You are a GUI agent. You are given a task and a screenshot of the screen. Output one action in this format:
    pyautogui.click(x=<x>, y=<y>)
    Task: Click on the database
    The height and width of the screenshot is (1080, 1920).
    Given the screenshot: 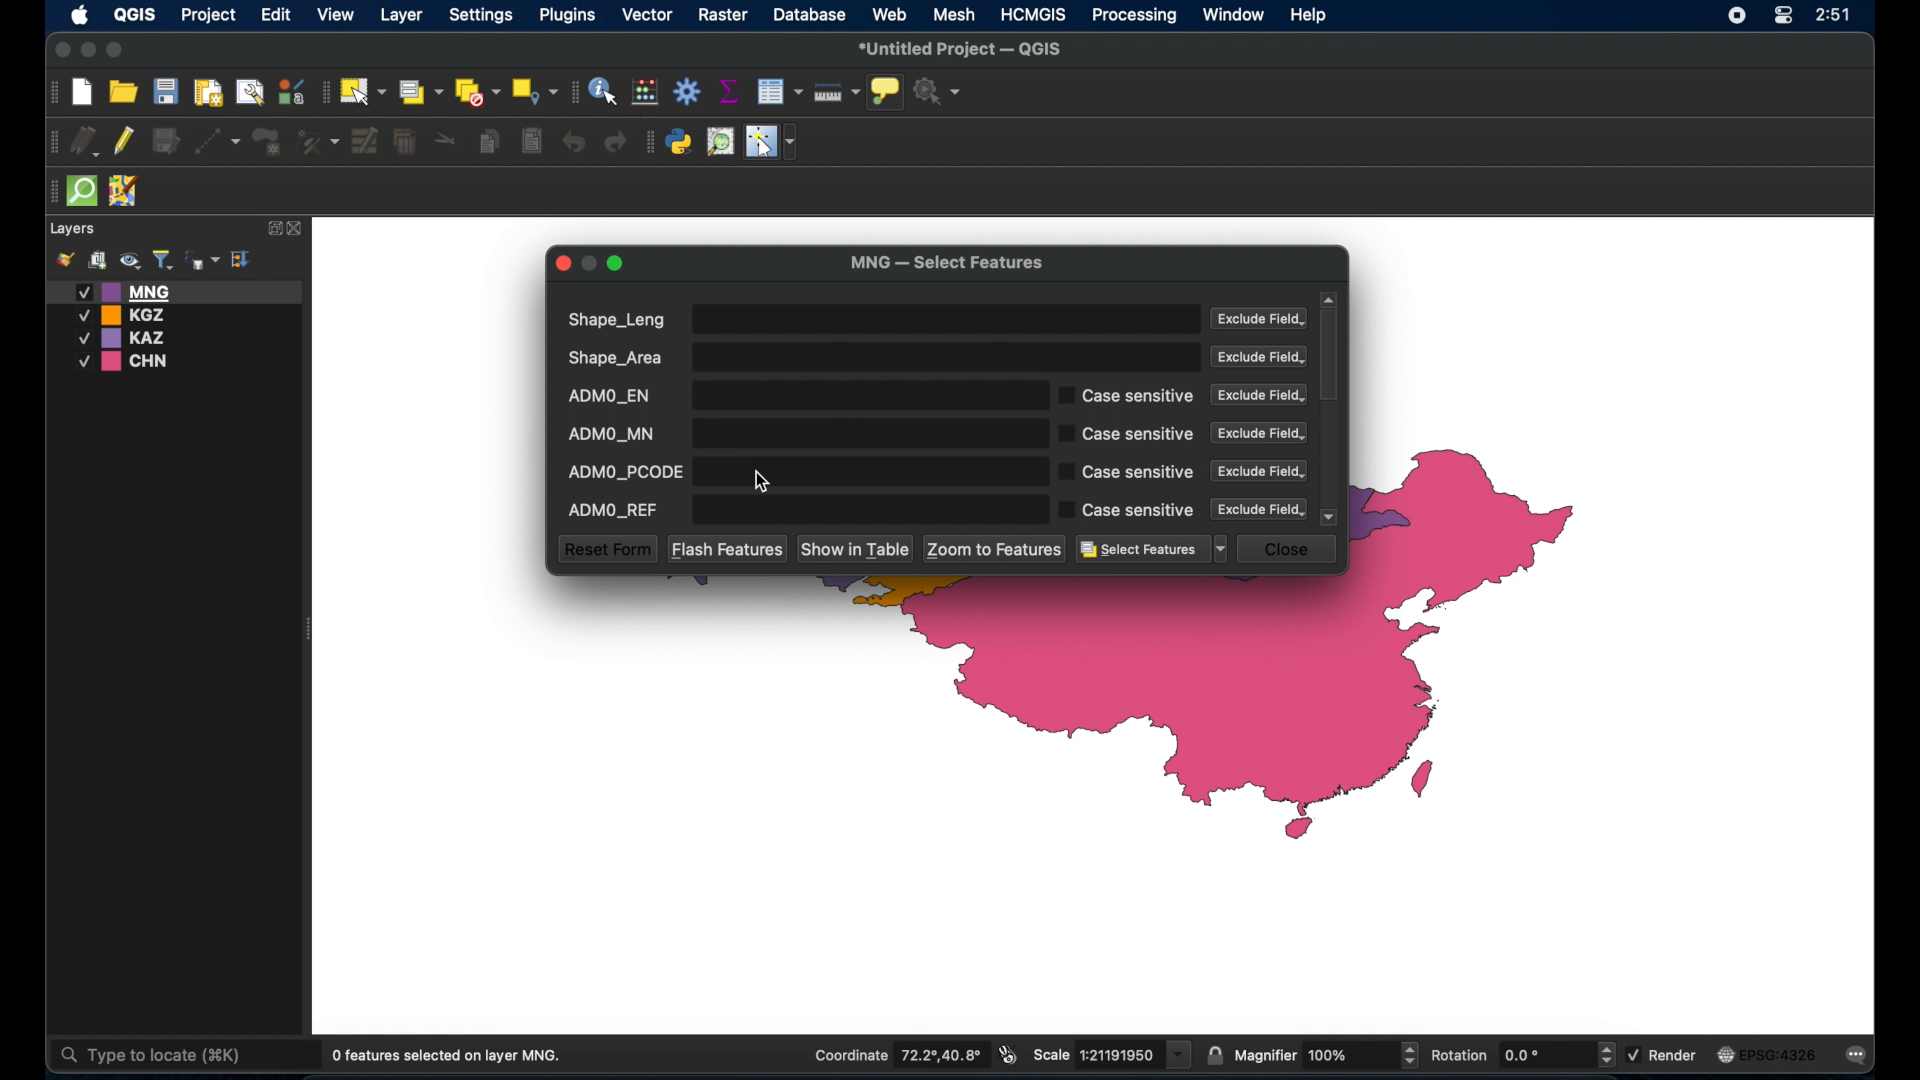 What is the action you would take?
    pyautogui.click(x=809, y=14)
    